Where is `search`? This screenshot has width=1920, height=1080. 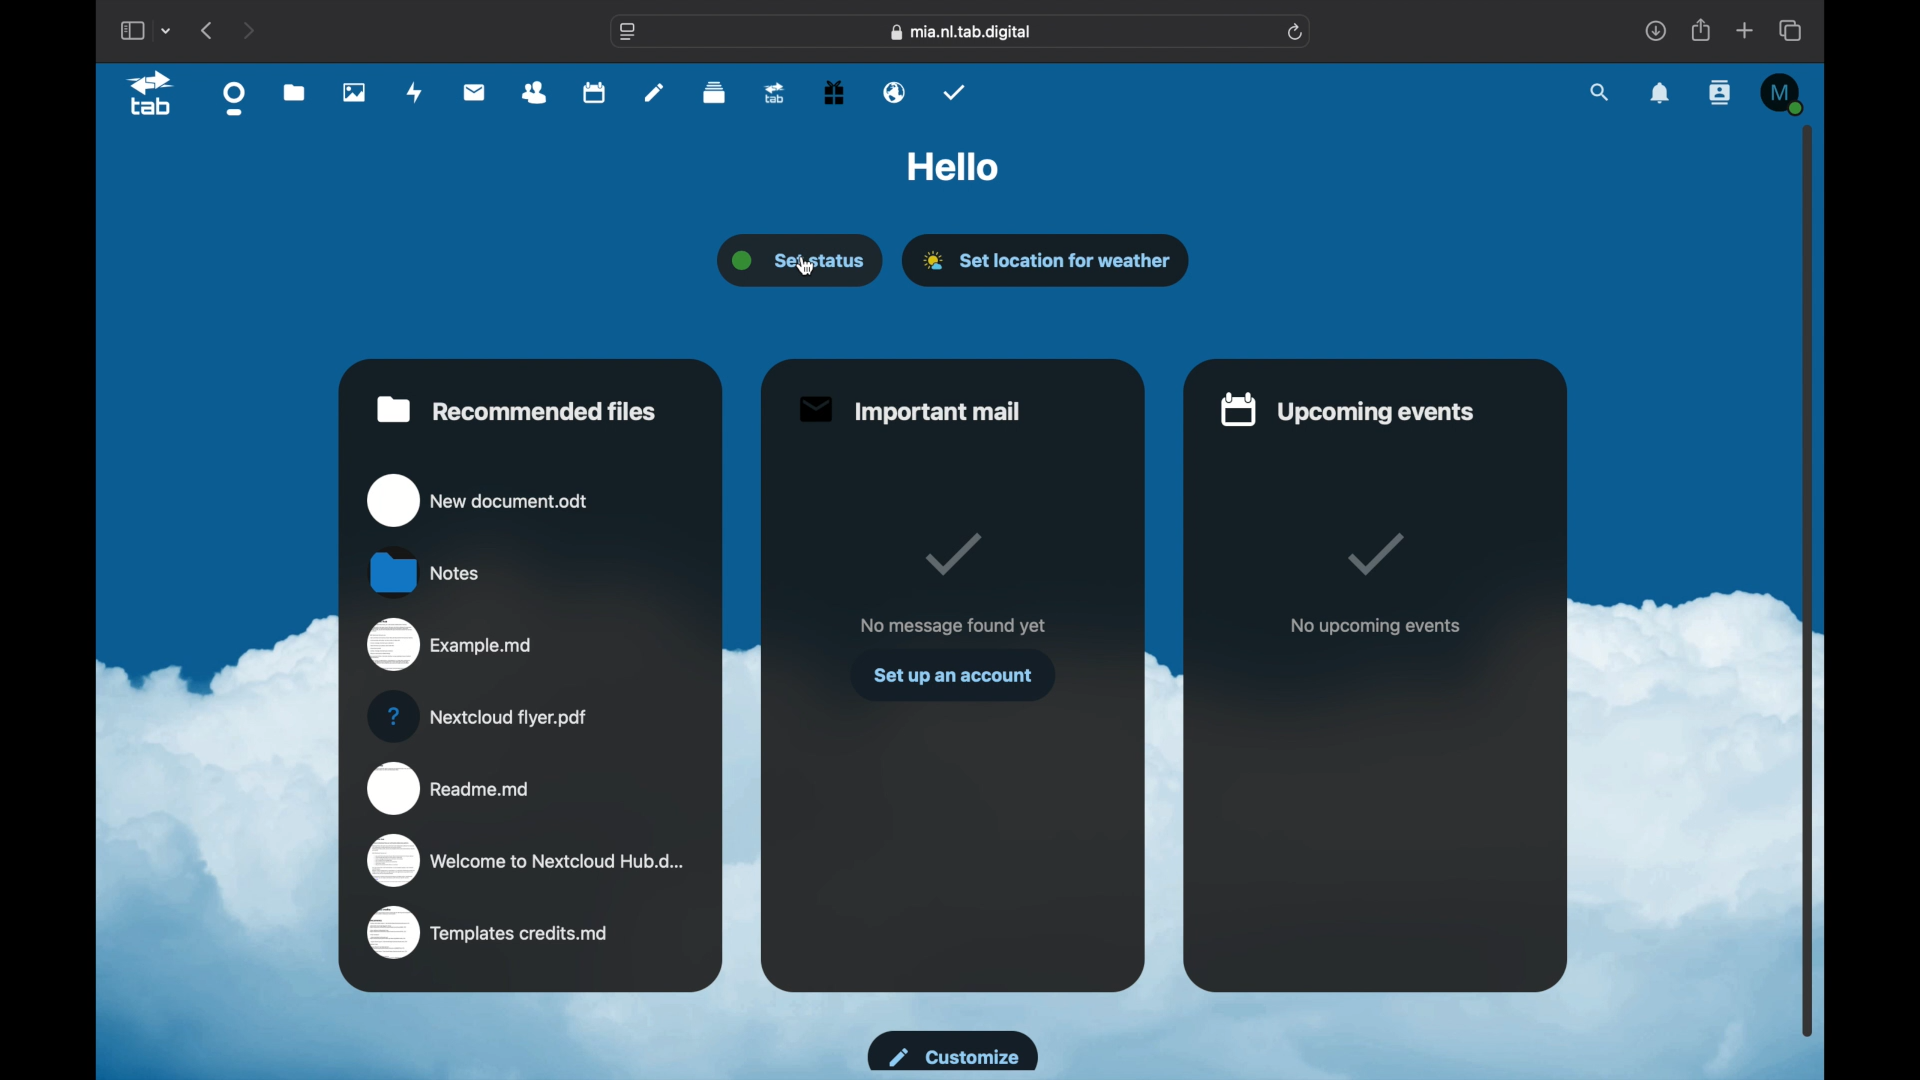
search is located at coordinates (1601, 93).